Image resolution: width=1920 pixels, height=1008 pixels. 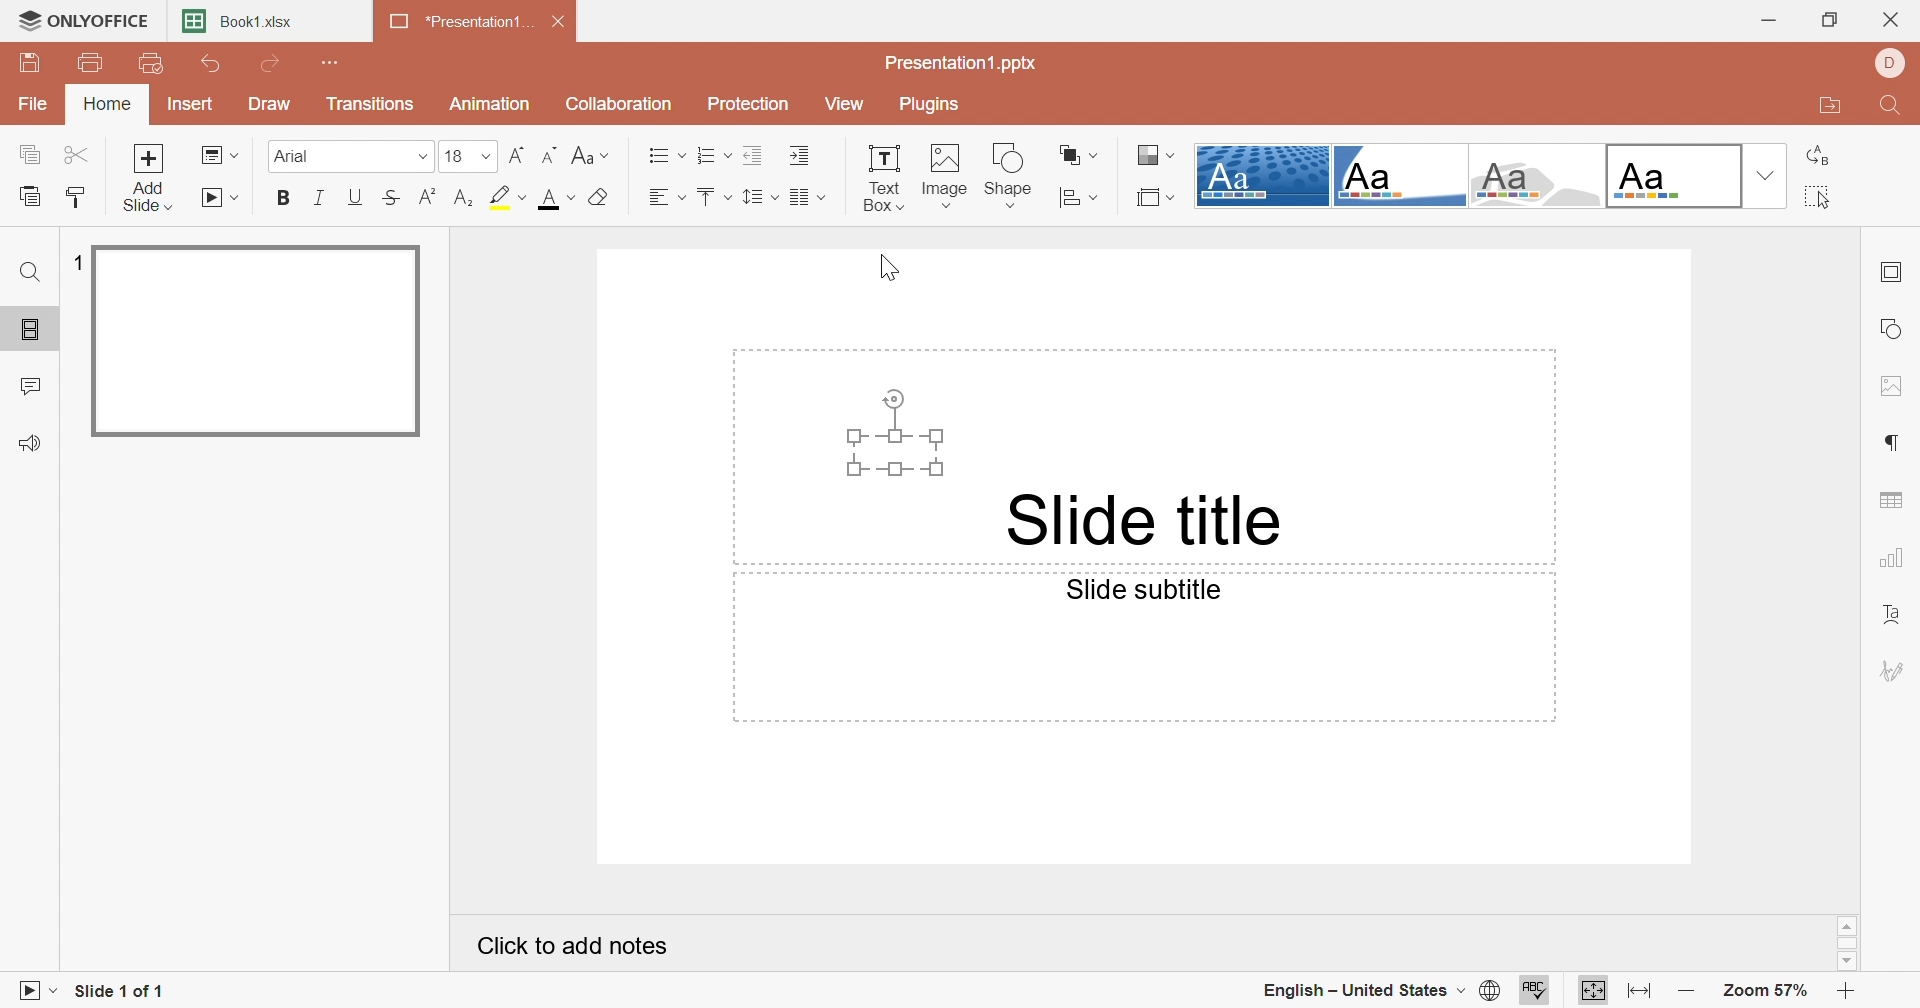 What do you see at coordinates (1831, 106) in the screenshot?
I see `Open file location` at bounding box center [1831, 106].